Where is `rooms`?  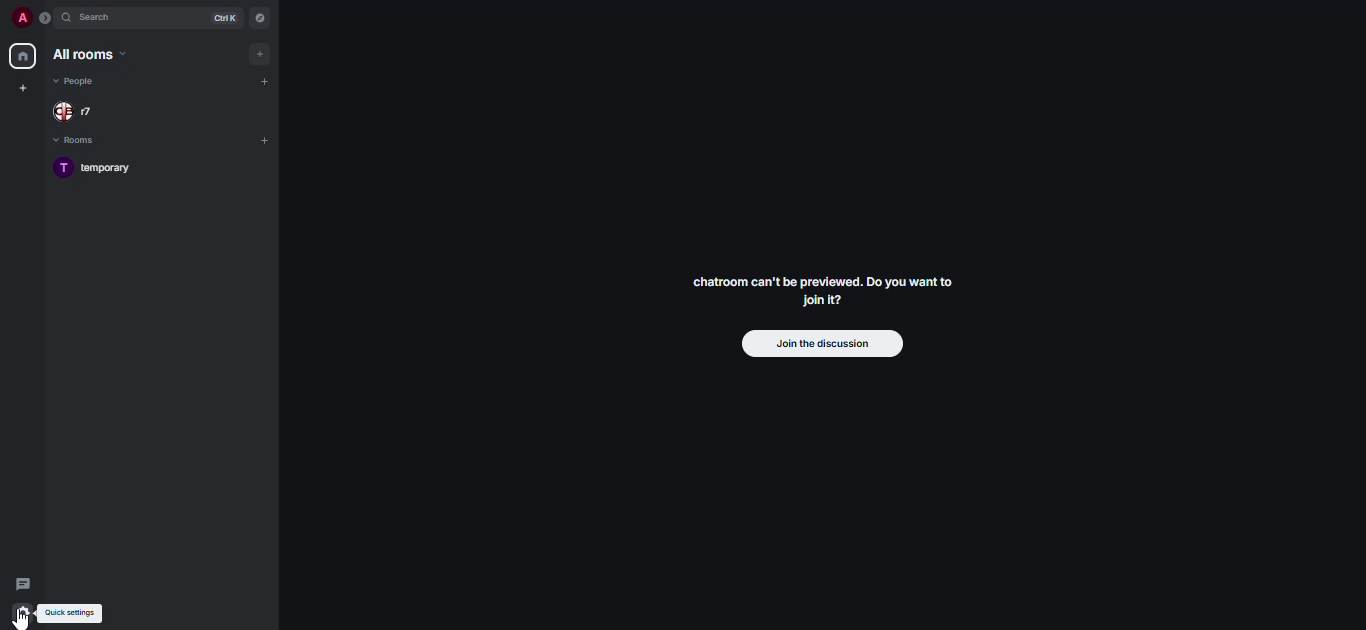
rooms is located at coordinates (73, 141).